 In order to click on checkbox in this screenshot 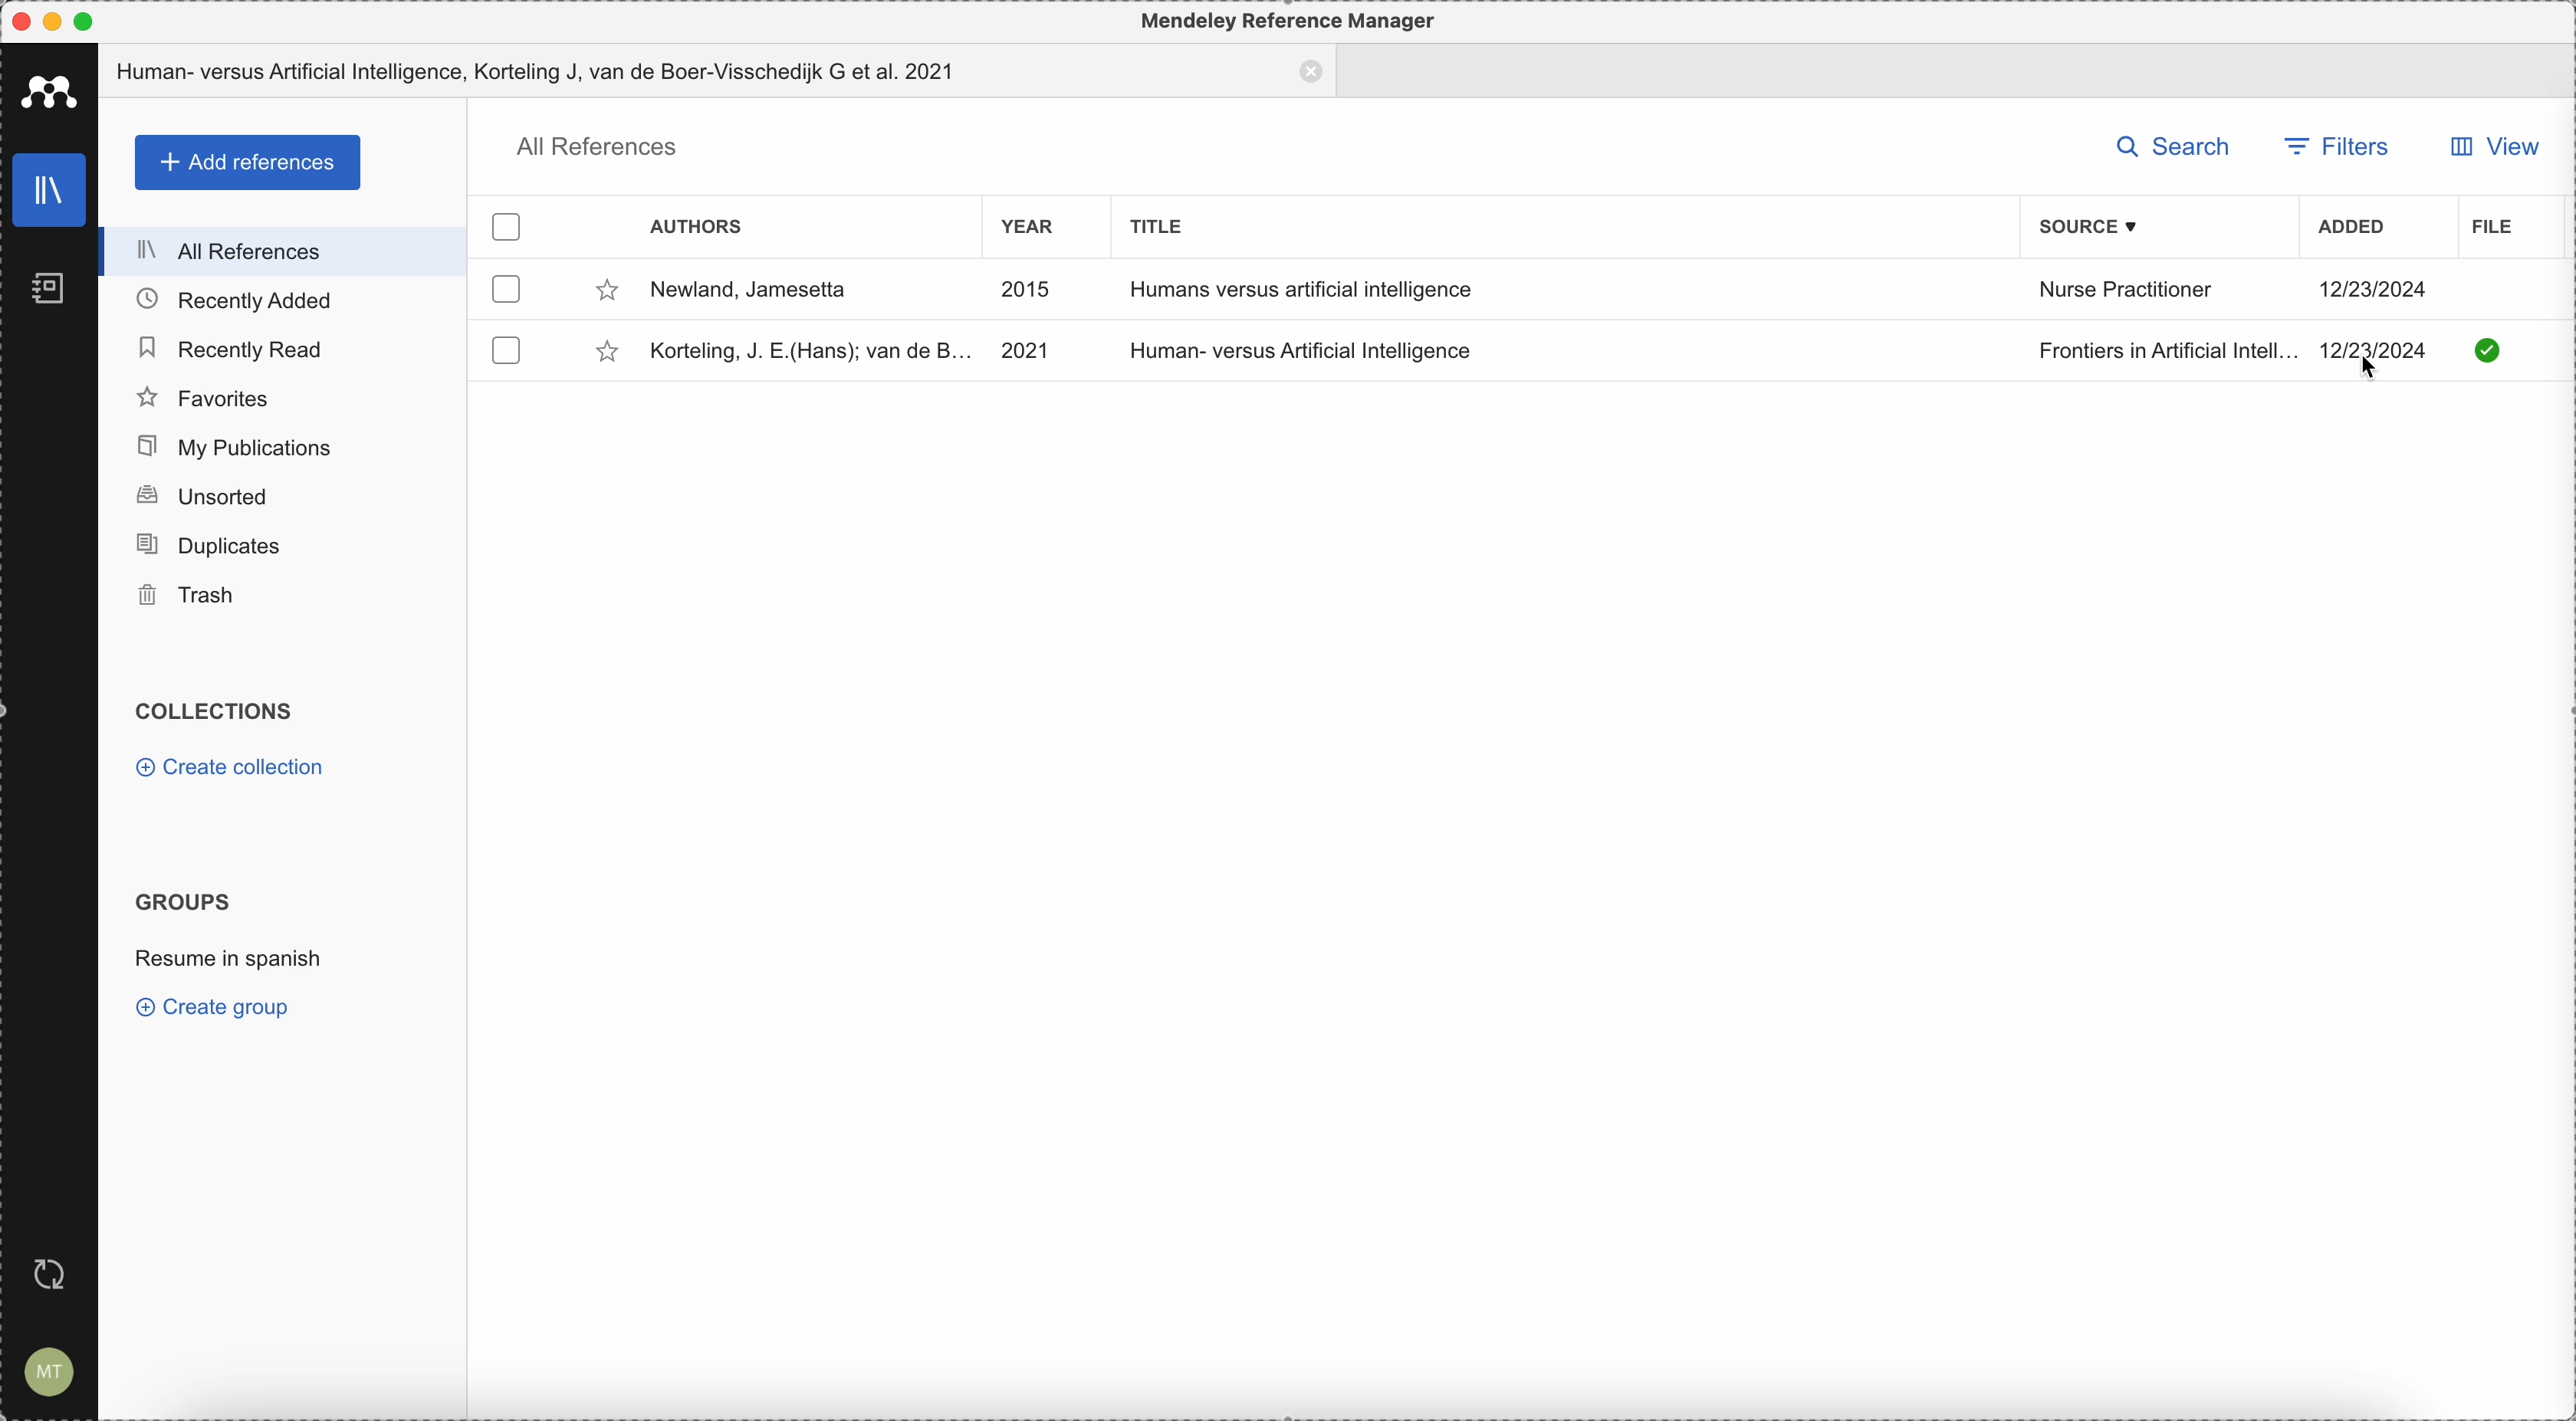, I will do `click(502, 348)`.